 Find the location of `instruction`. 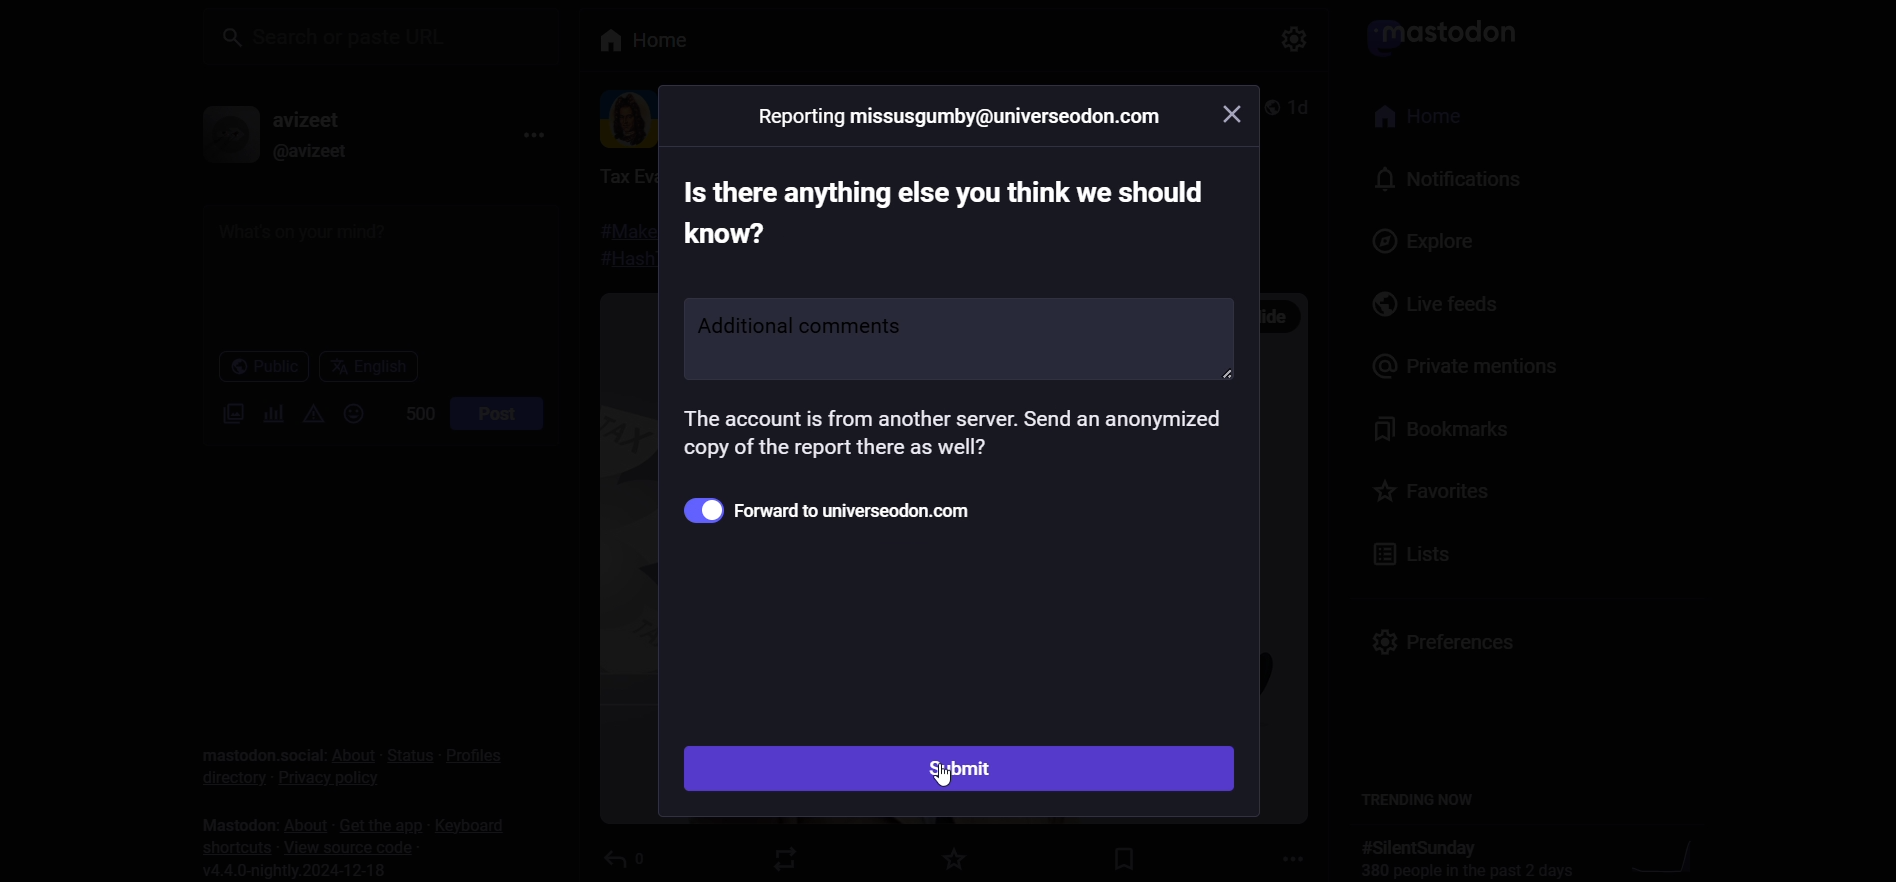

instruction is located at coordinates (951, 438).